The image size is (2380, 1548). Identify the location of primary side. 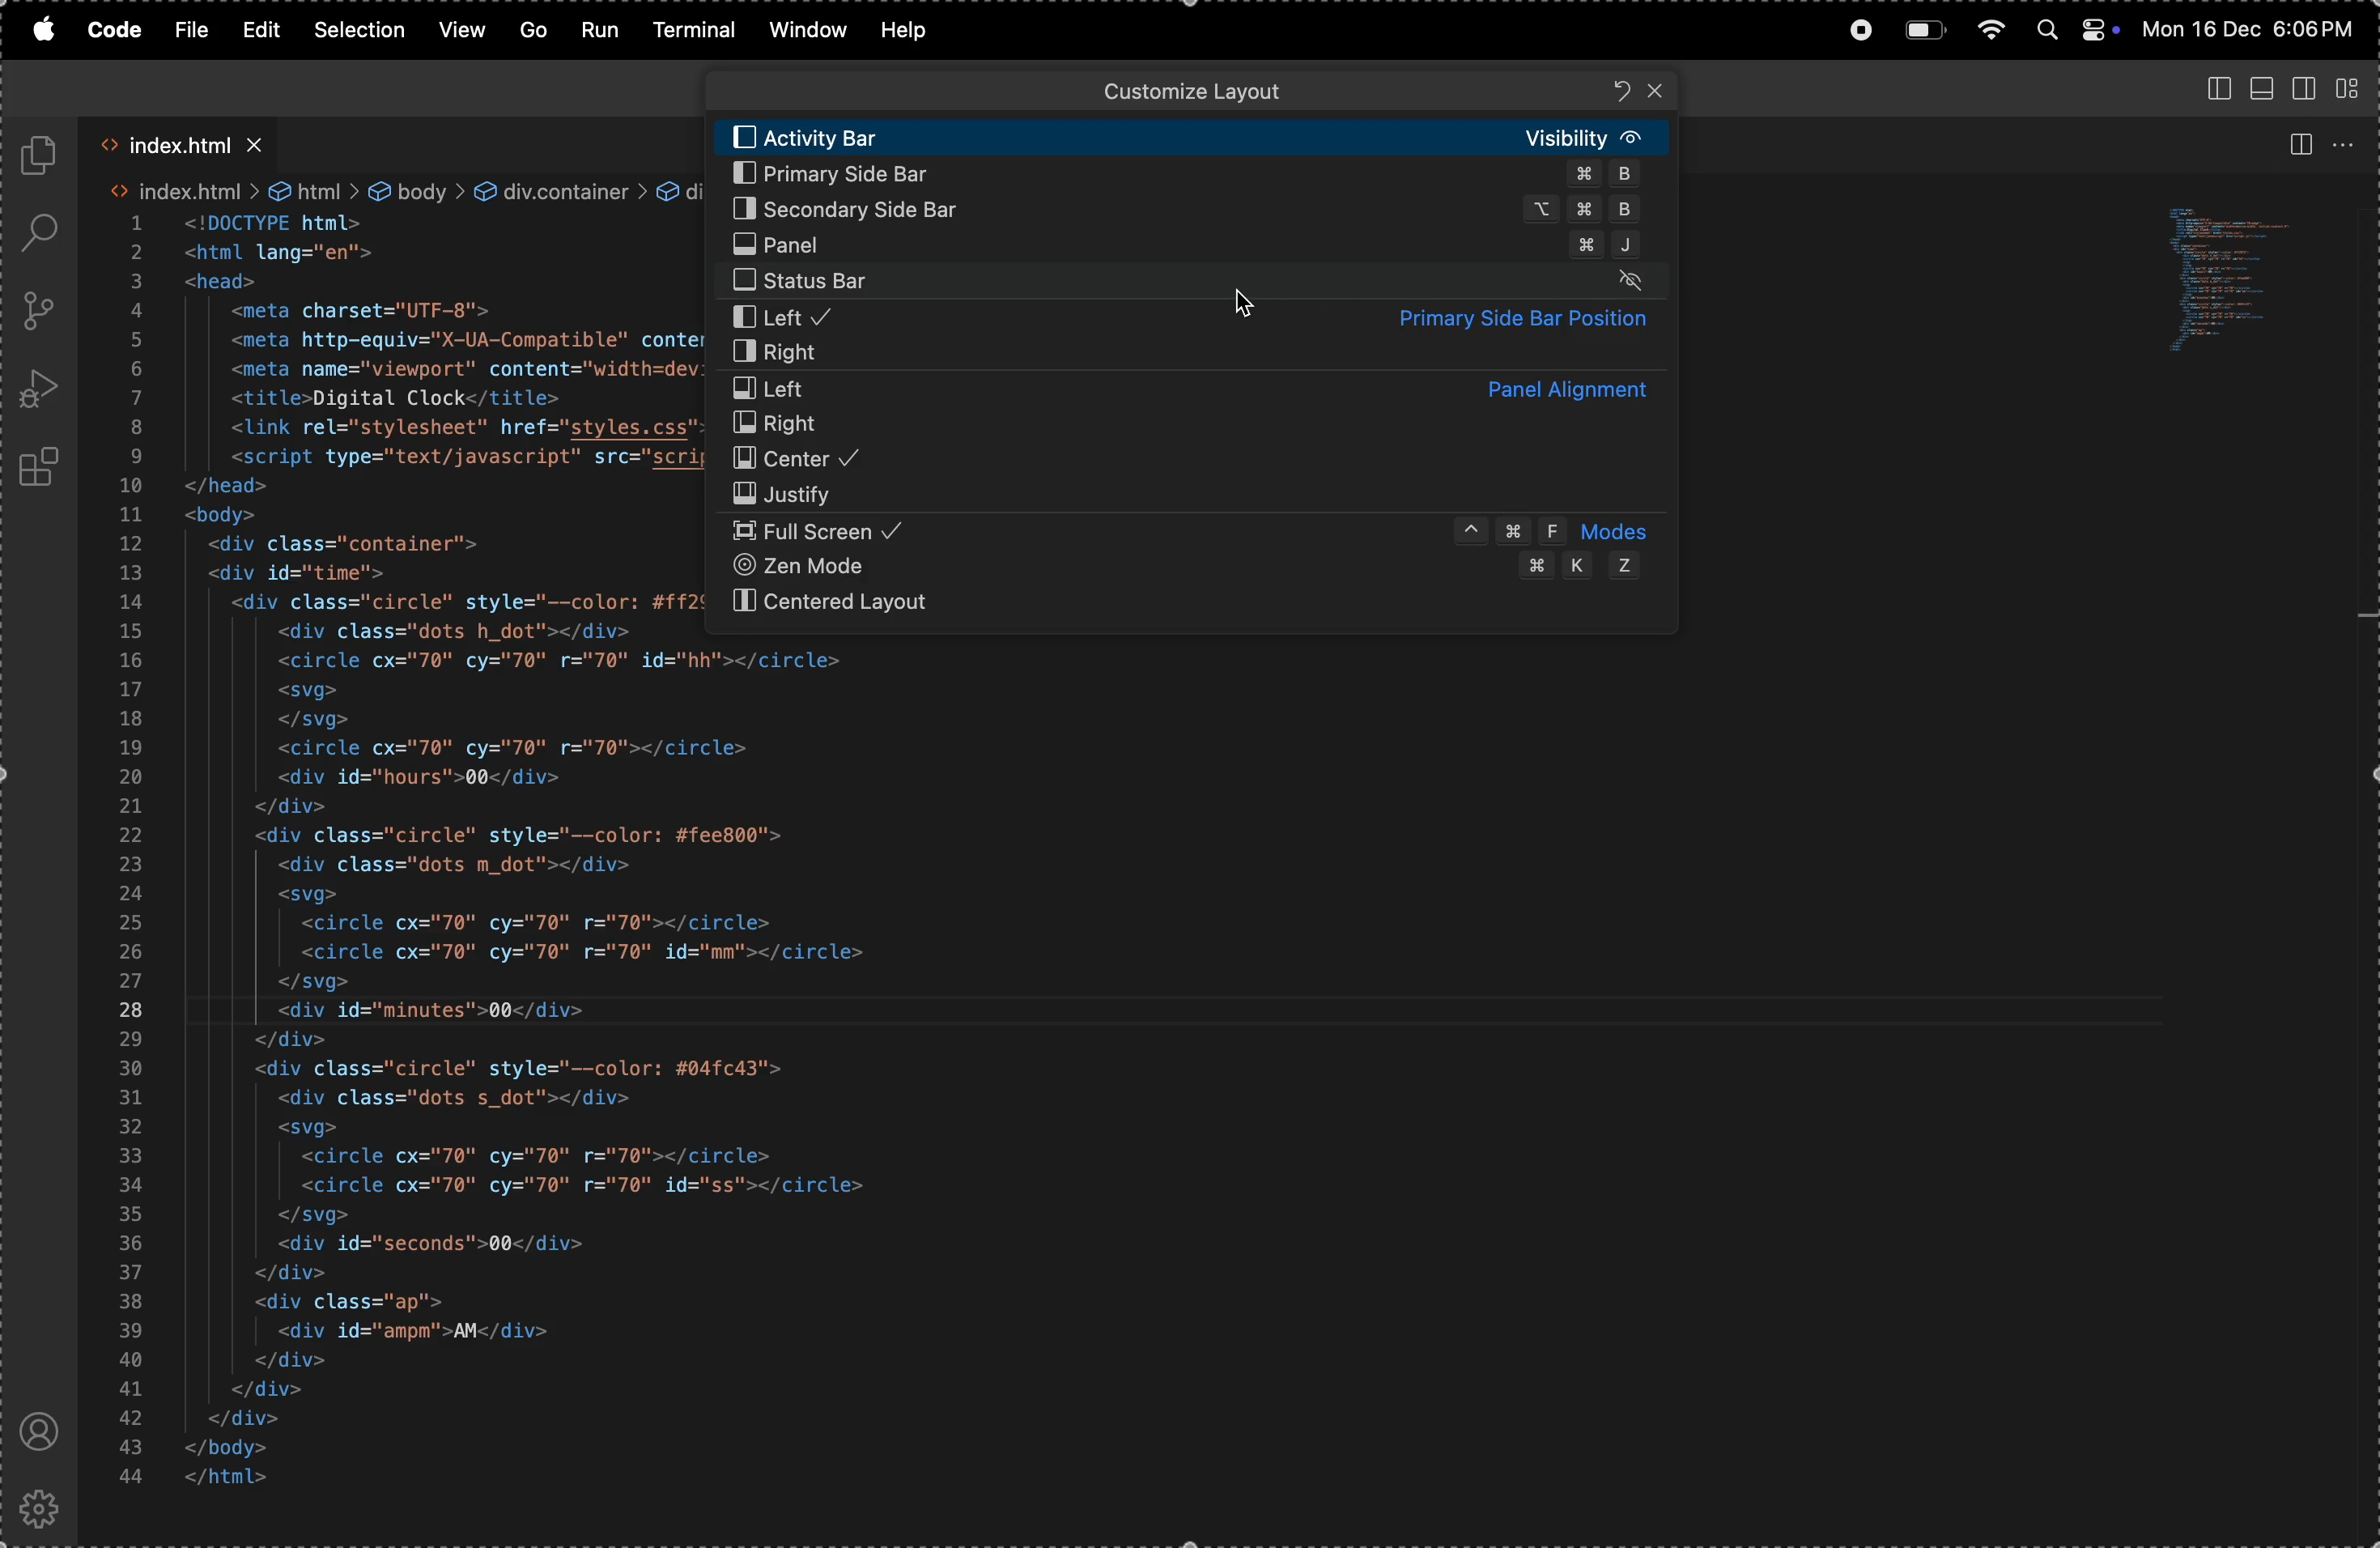
(1193, 175).